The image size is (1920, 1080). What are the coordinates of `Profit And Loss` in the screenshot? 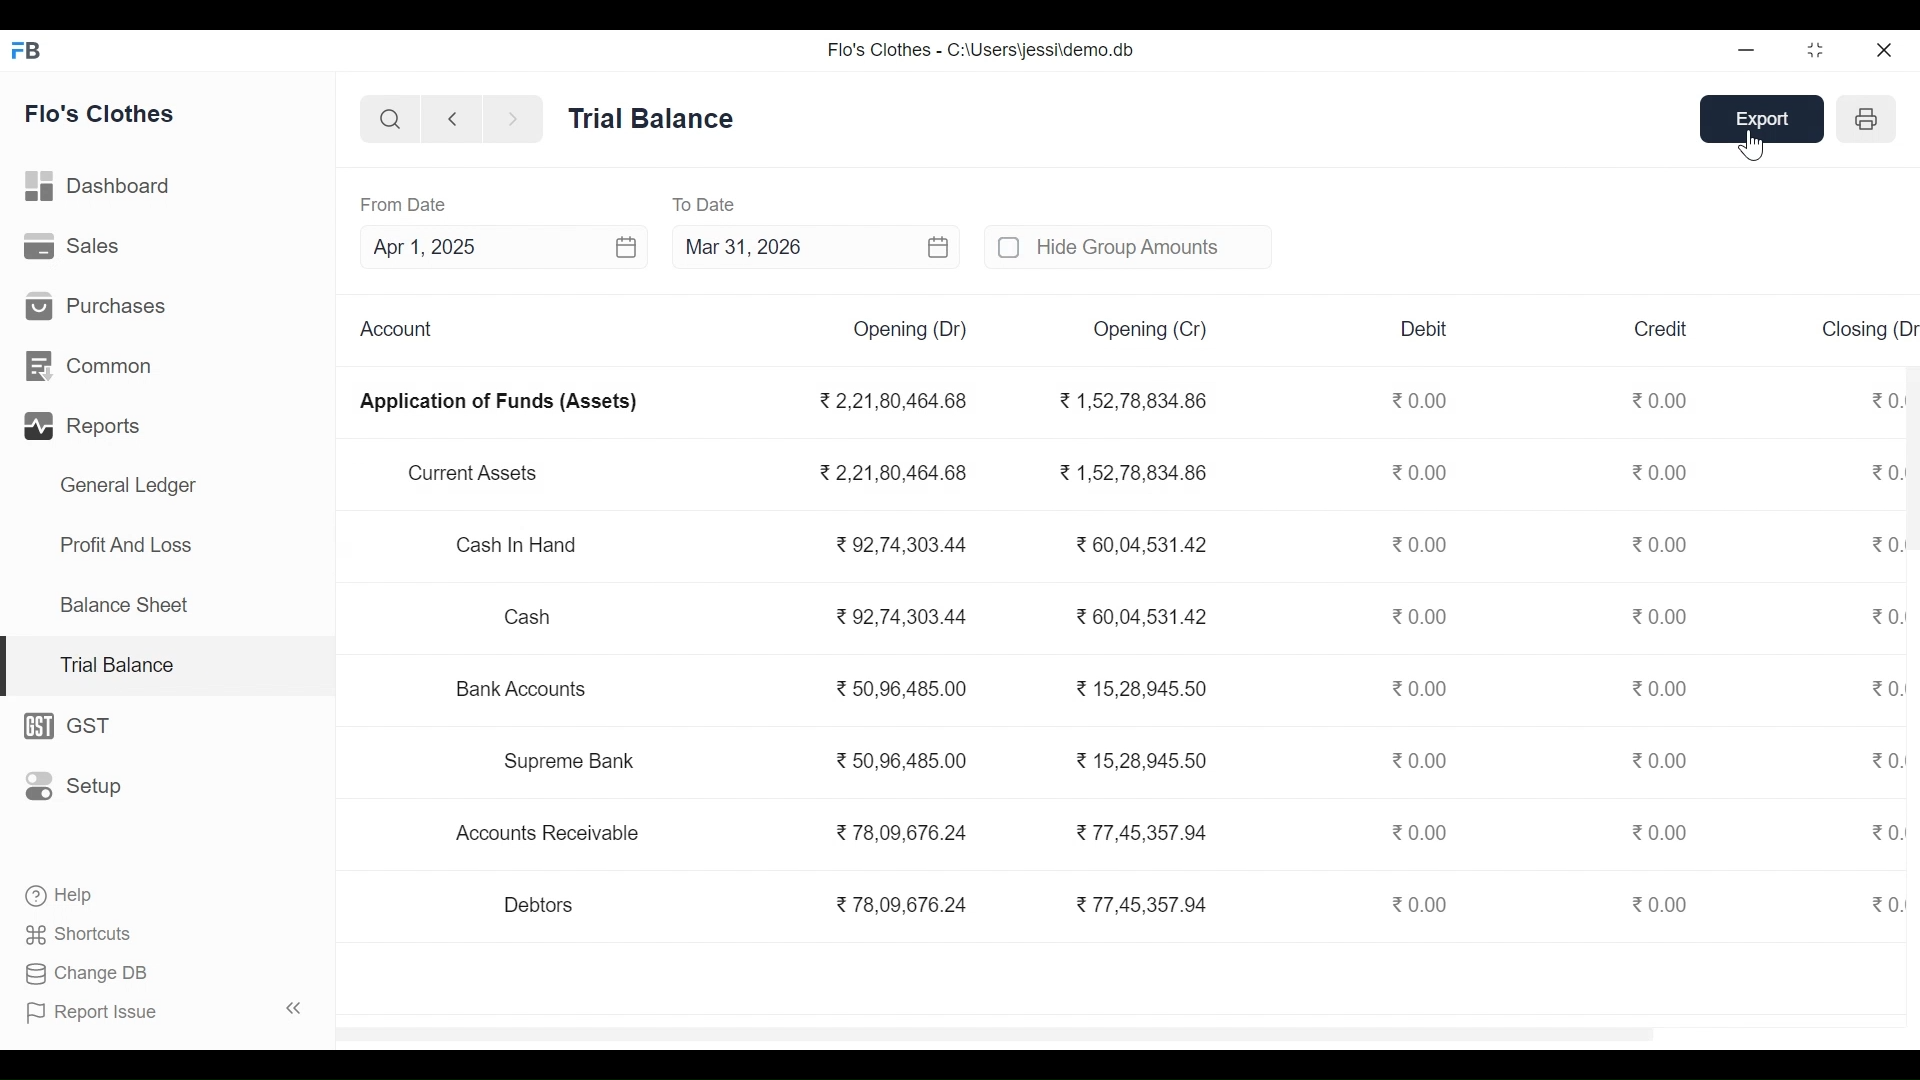 It's located at (127, 545).